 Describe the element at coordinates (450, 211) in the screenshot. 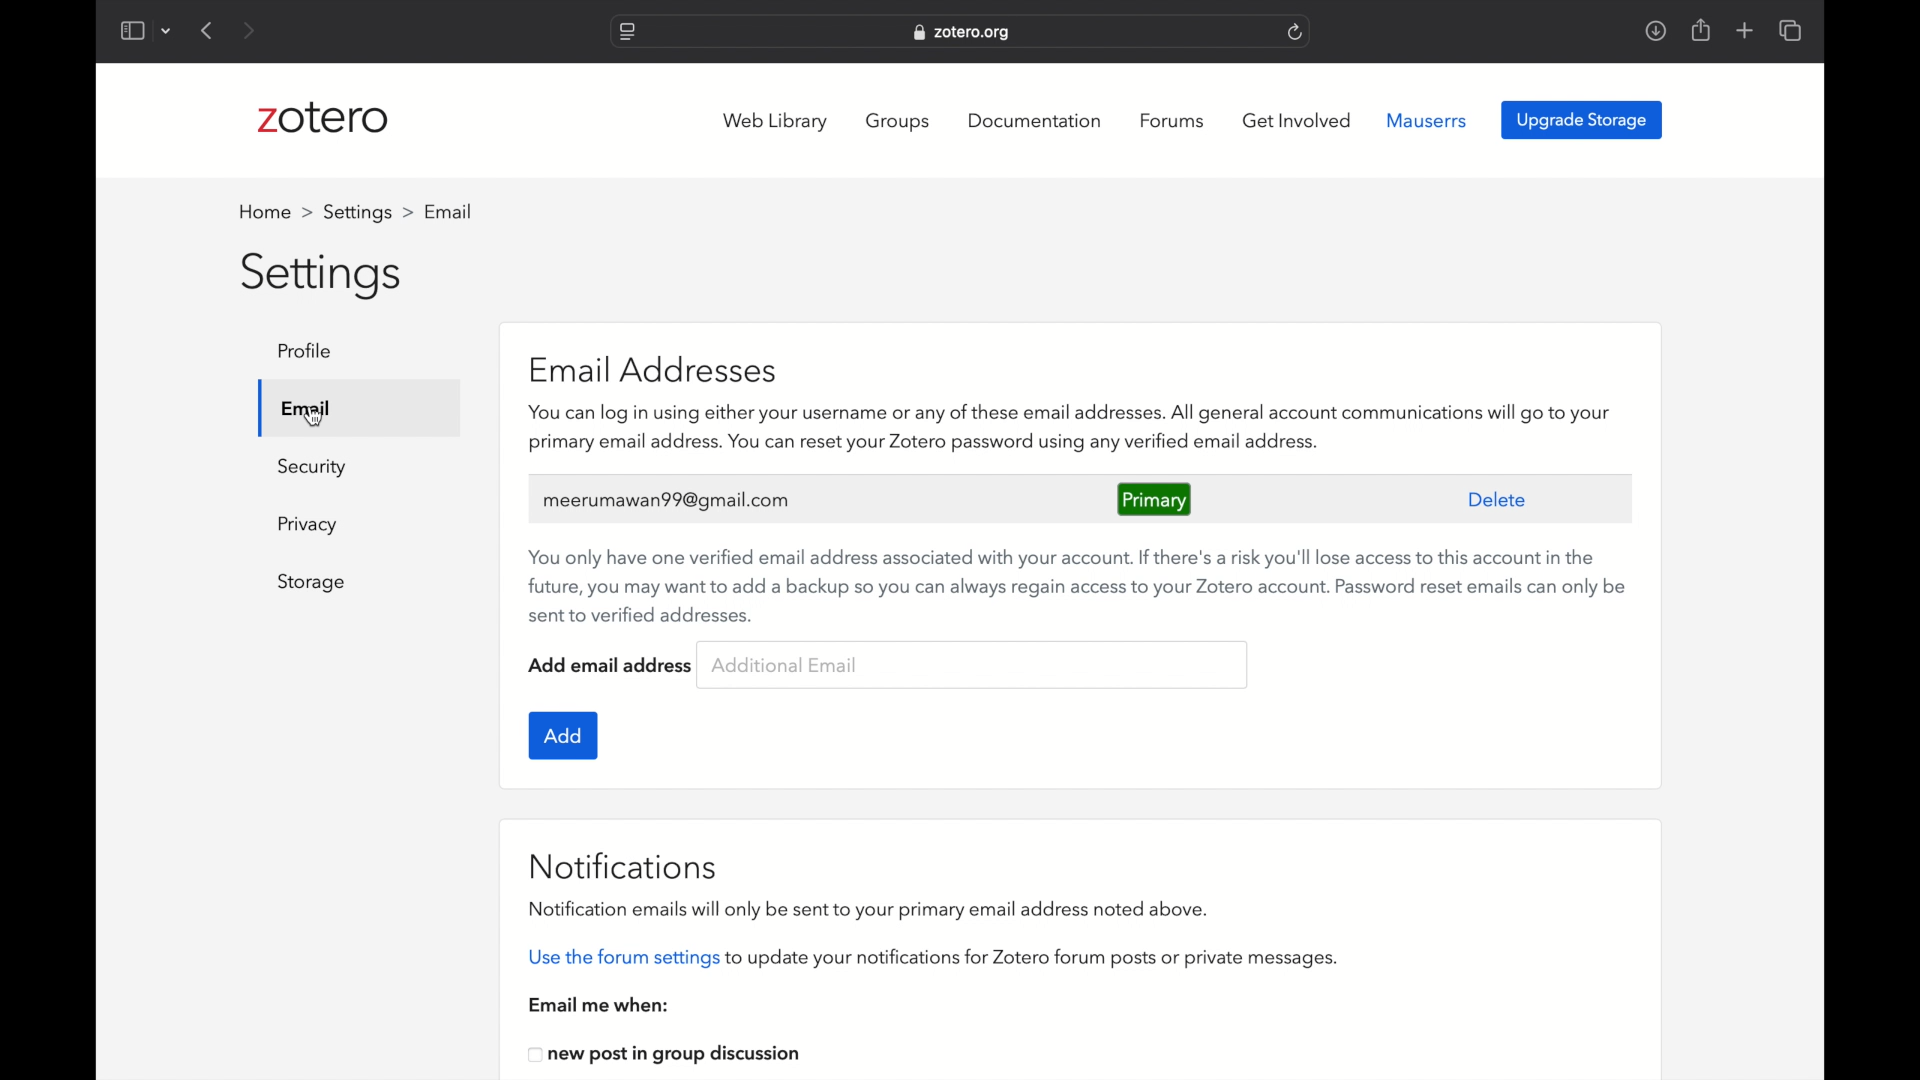

I see `profile` at that location.